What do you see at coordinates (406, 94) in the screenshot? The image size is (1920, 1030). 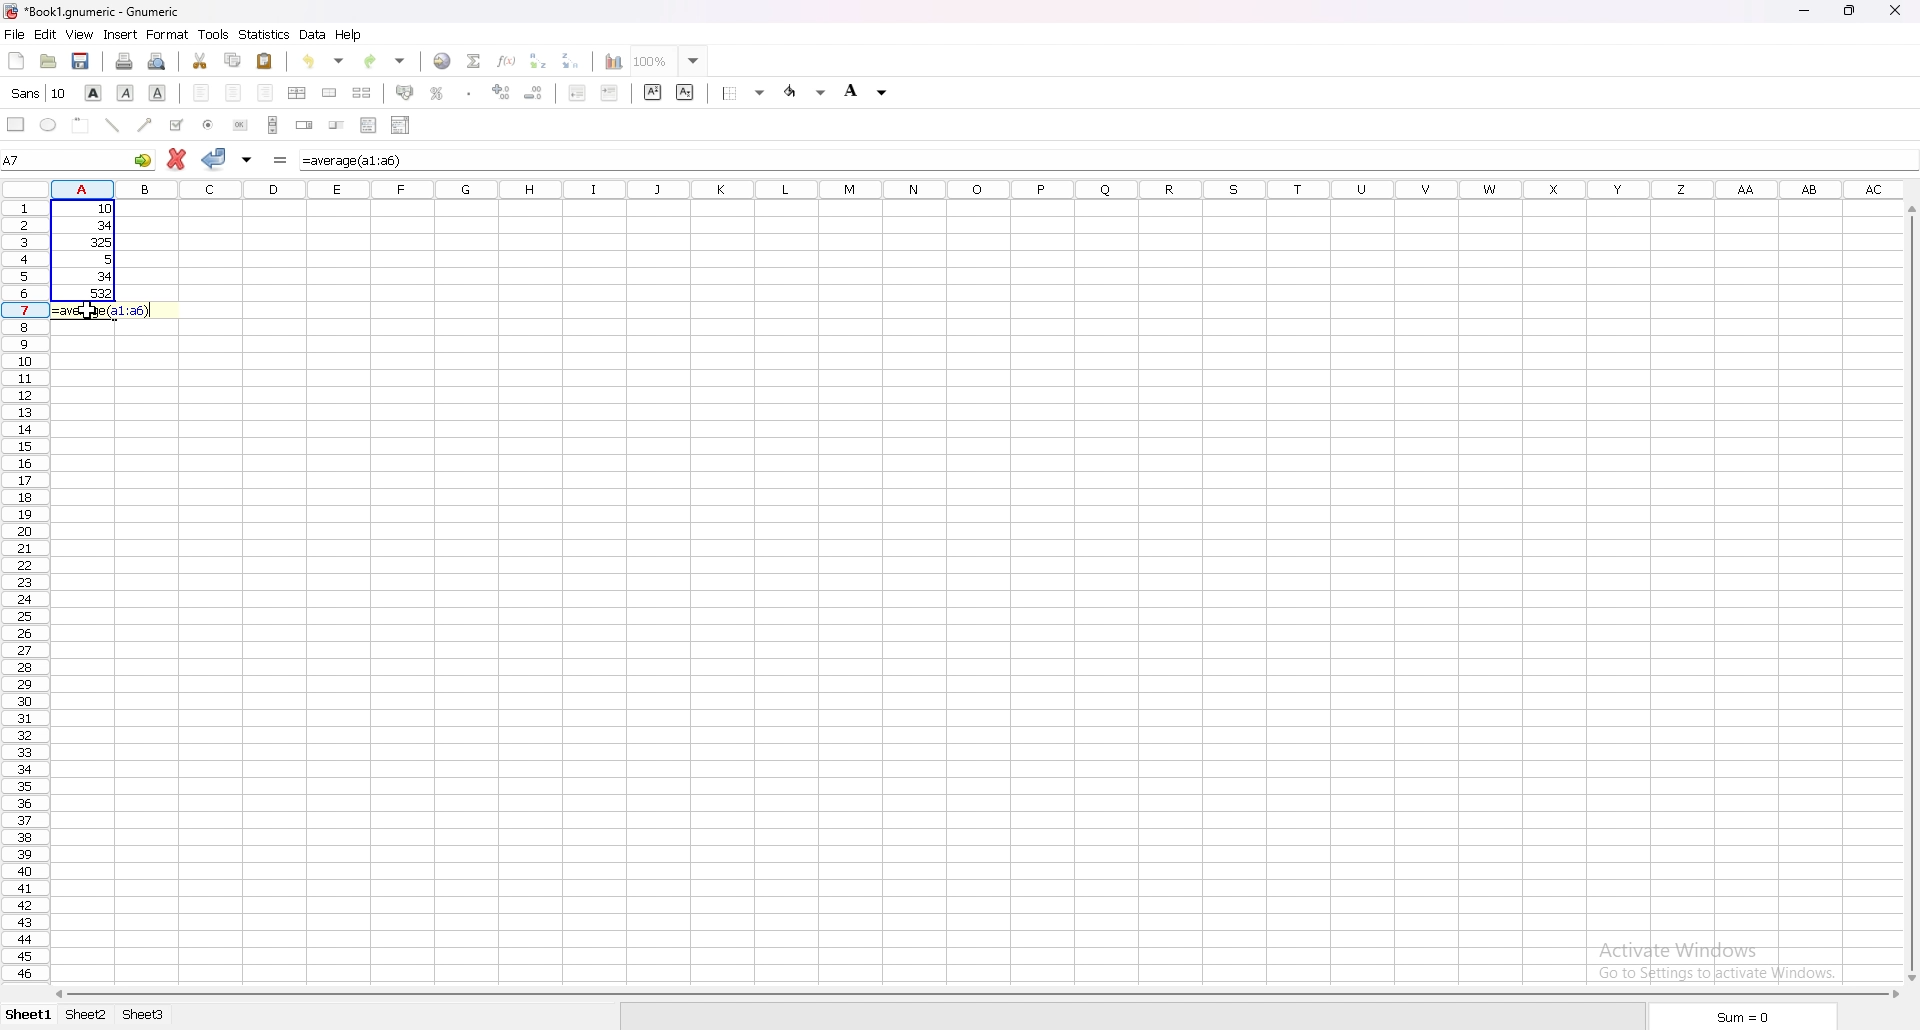 I see `accounting` at bounding box center [406, 94].